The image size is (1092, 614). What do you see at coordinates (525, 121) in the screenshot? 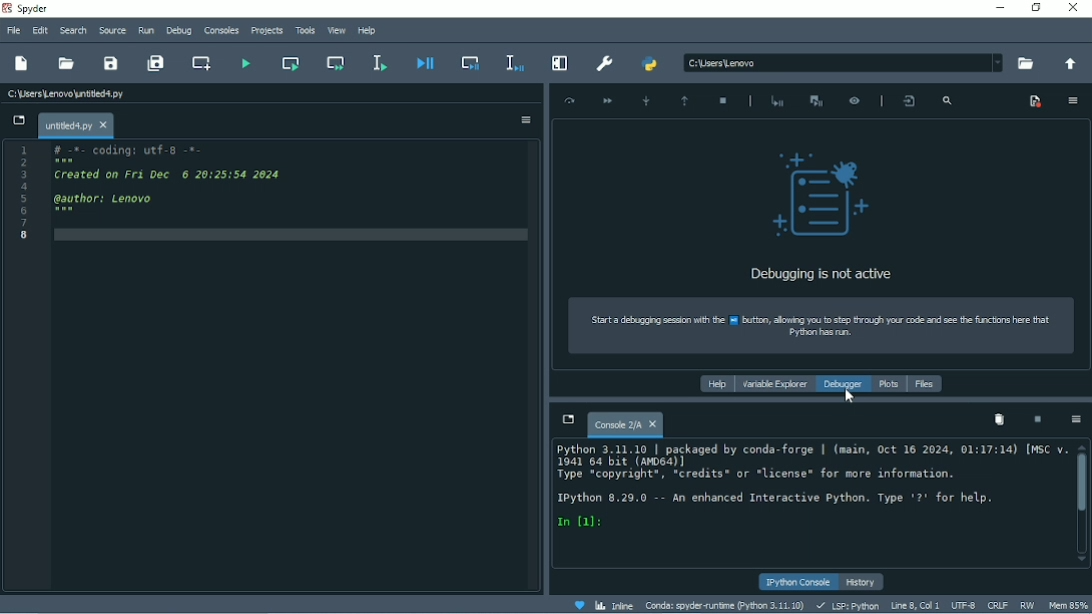
I see `Options` at bounding box center [525, 121].